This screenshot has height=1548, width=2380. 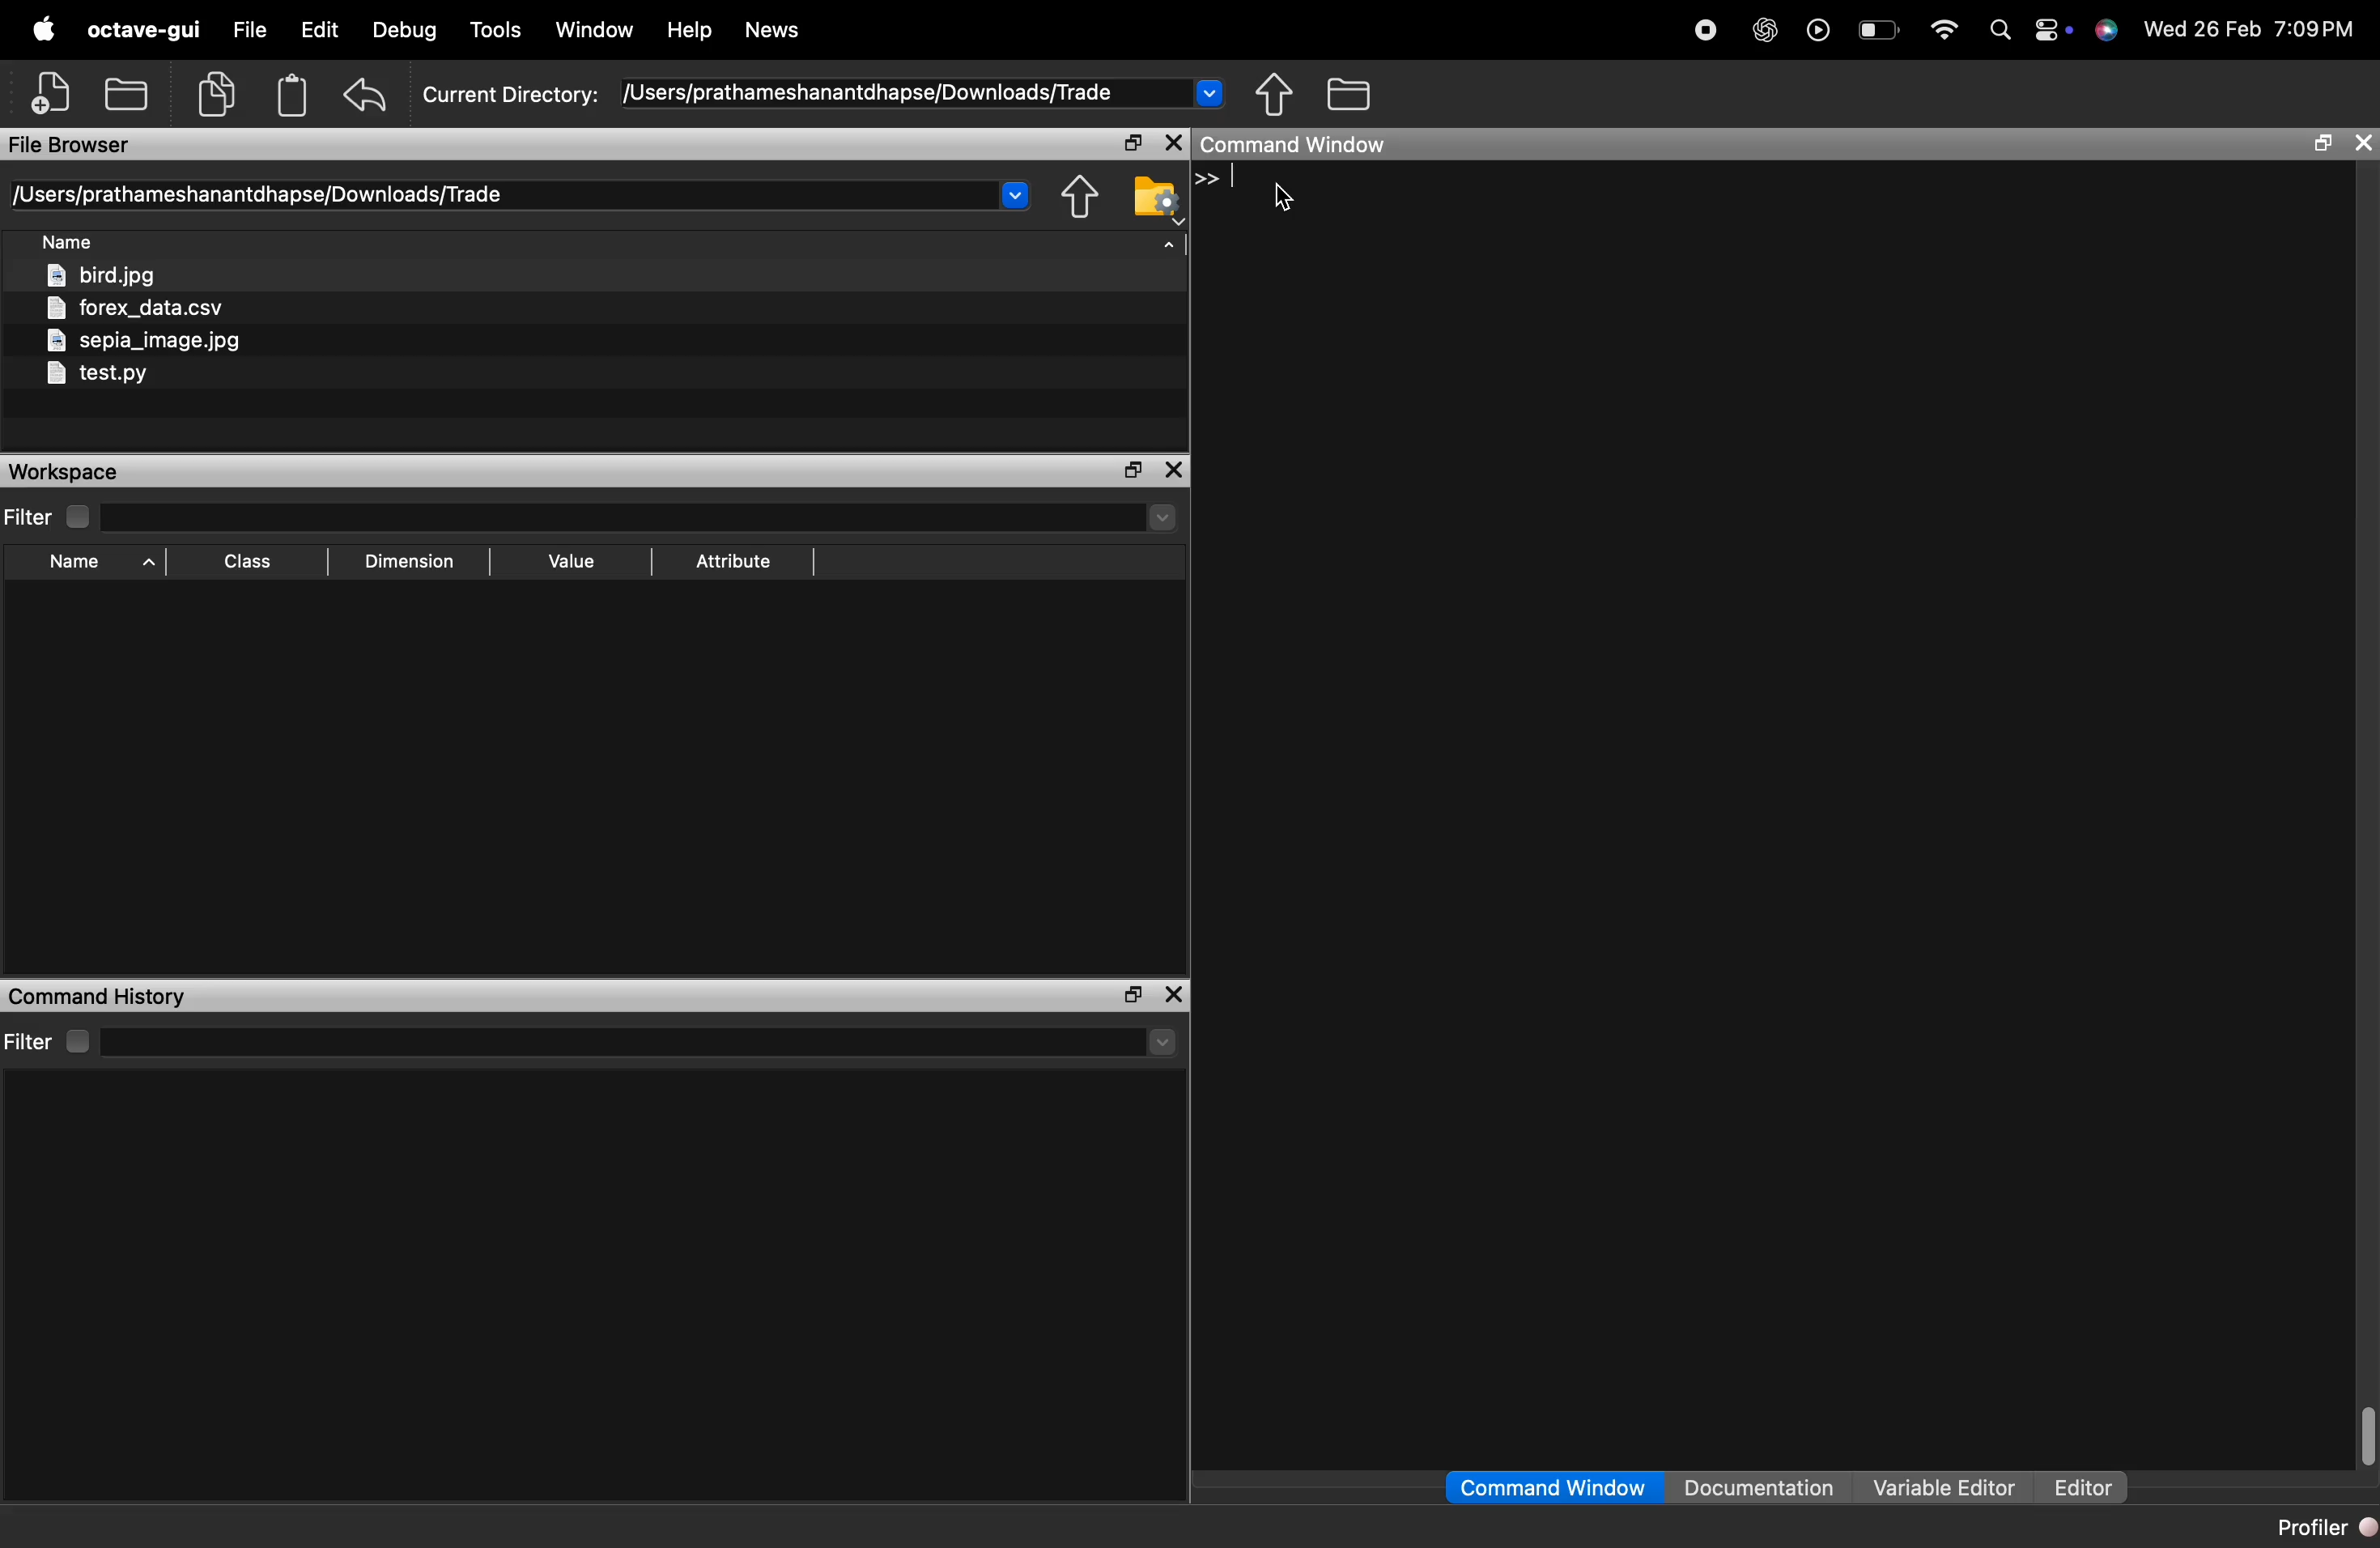 I want to click on filter, so click(x=53, y=1040).